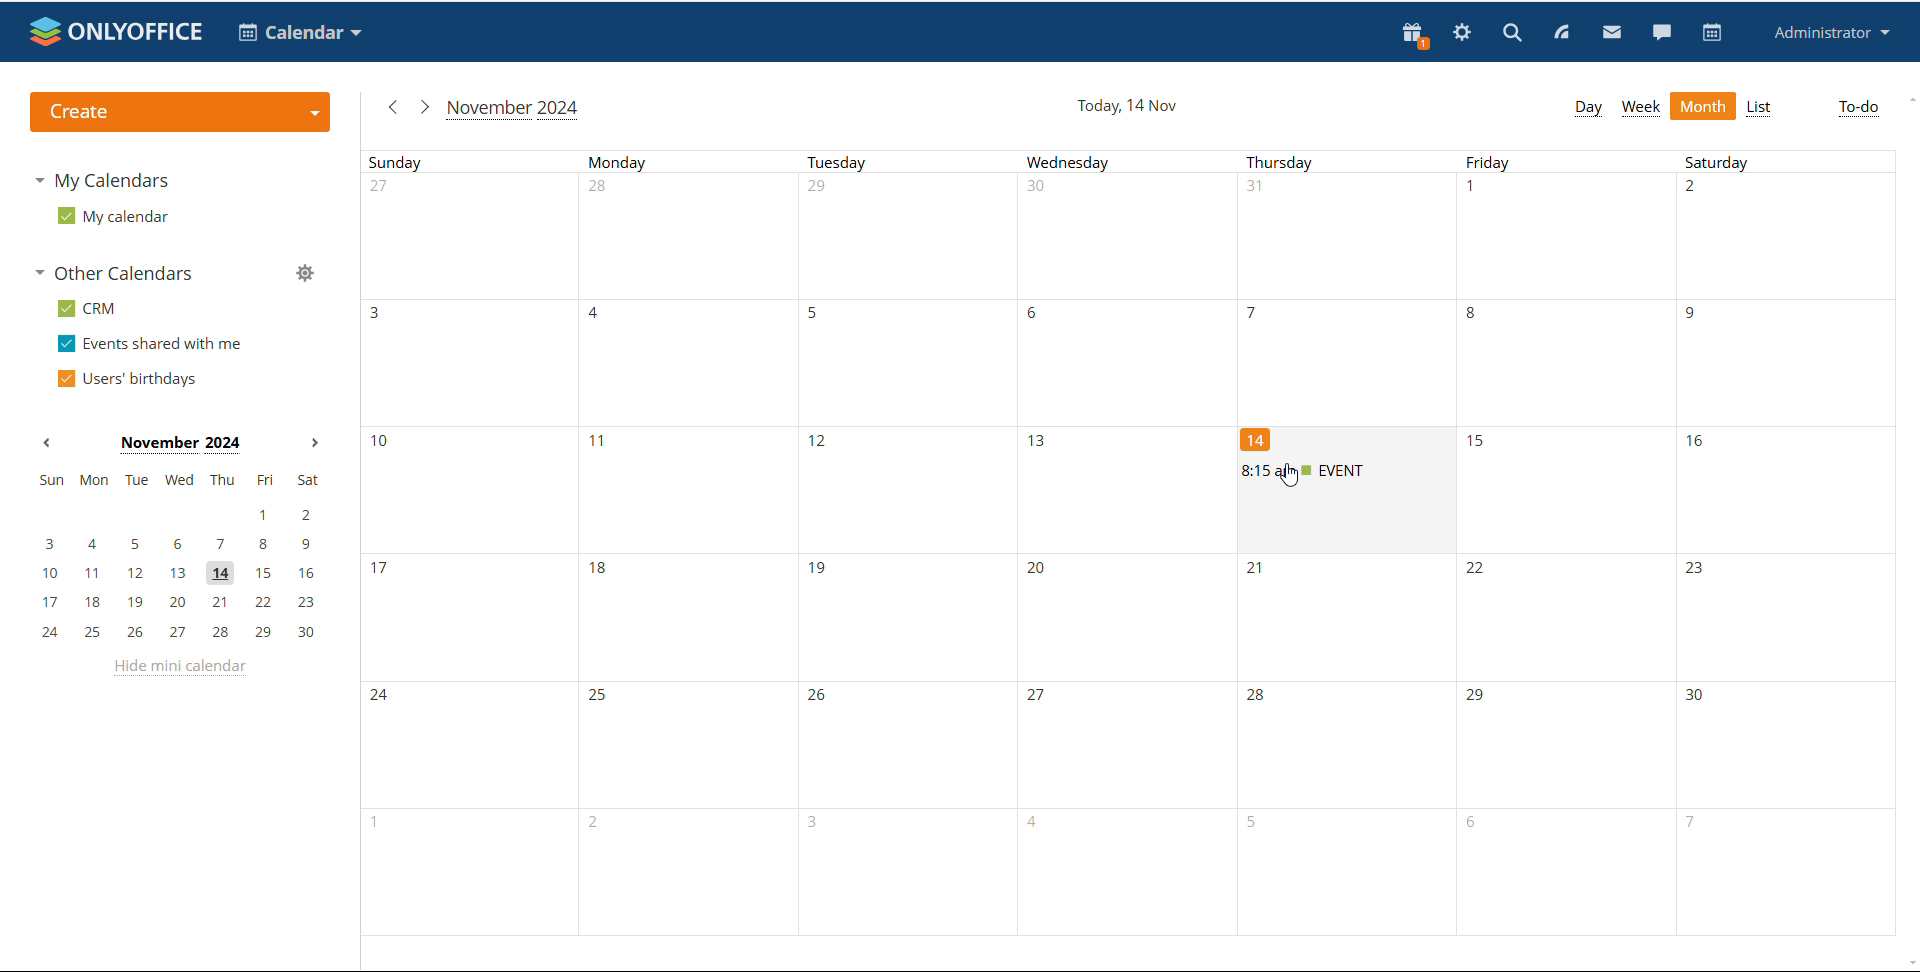  I want to click on 1, 2, 3, 4, 5, 6, 7, so click(1113, 874).